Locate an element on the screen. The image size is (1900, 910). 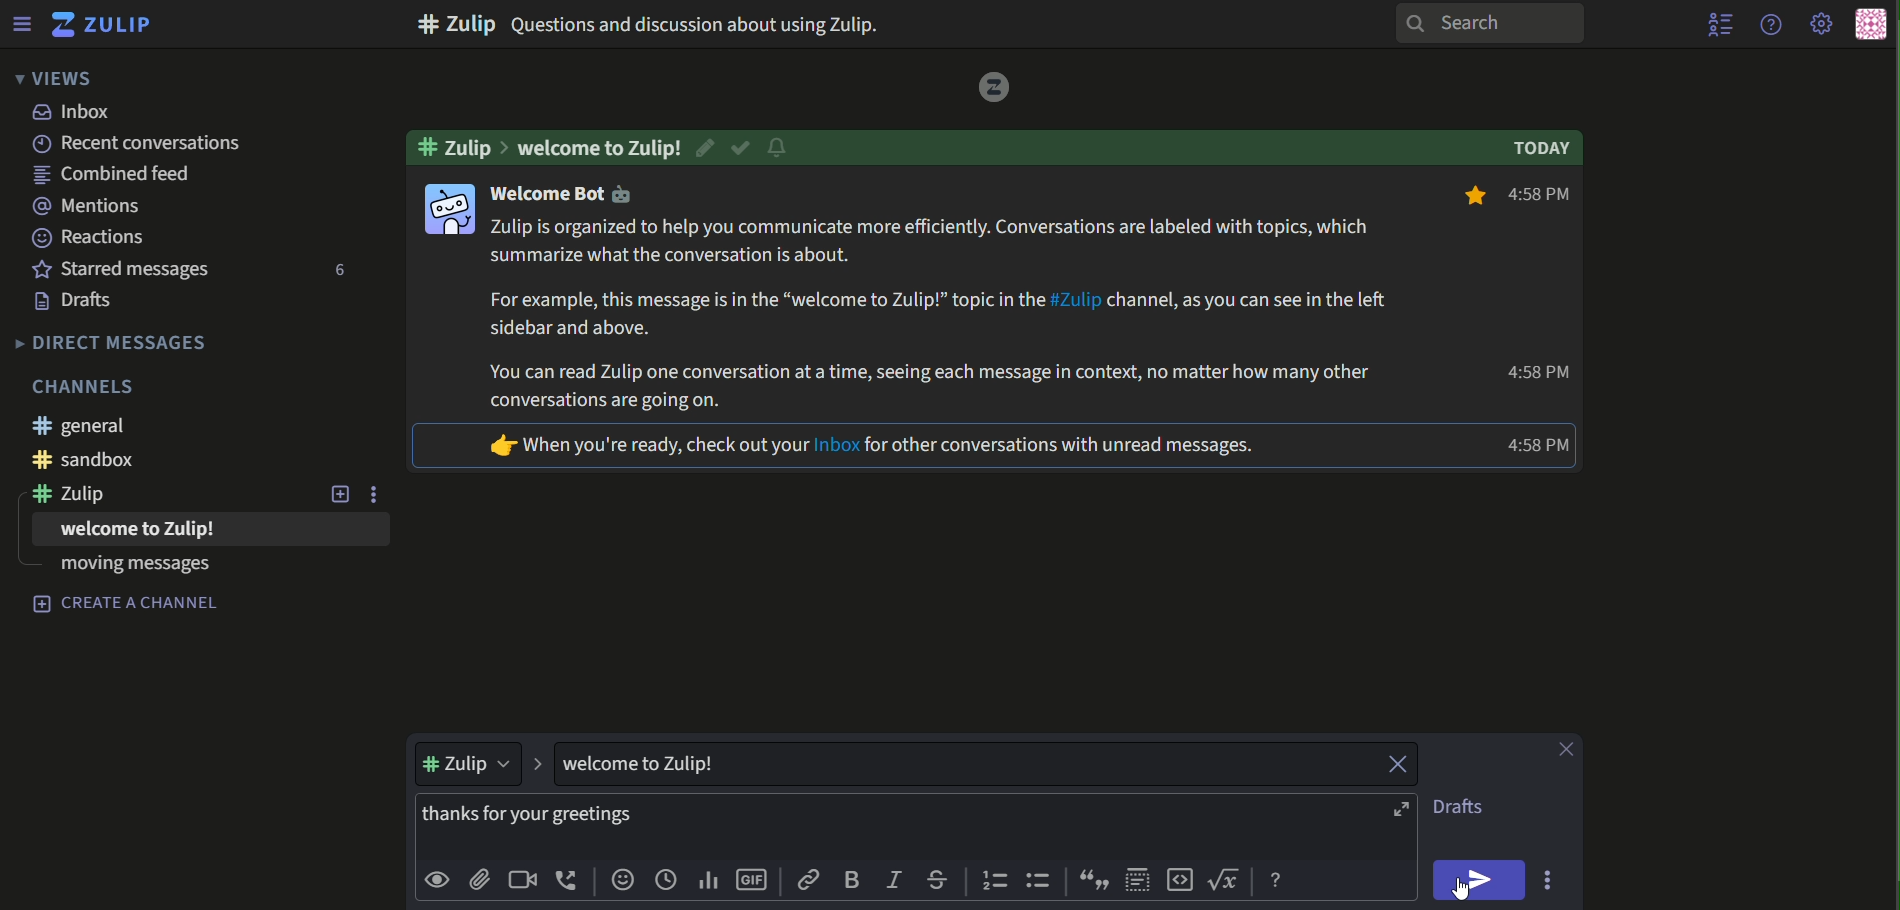
text is located at coordinates (653, 764).